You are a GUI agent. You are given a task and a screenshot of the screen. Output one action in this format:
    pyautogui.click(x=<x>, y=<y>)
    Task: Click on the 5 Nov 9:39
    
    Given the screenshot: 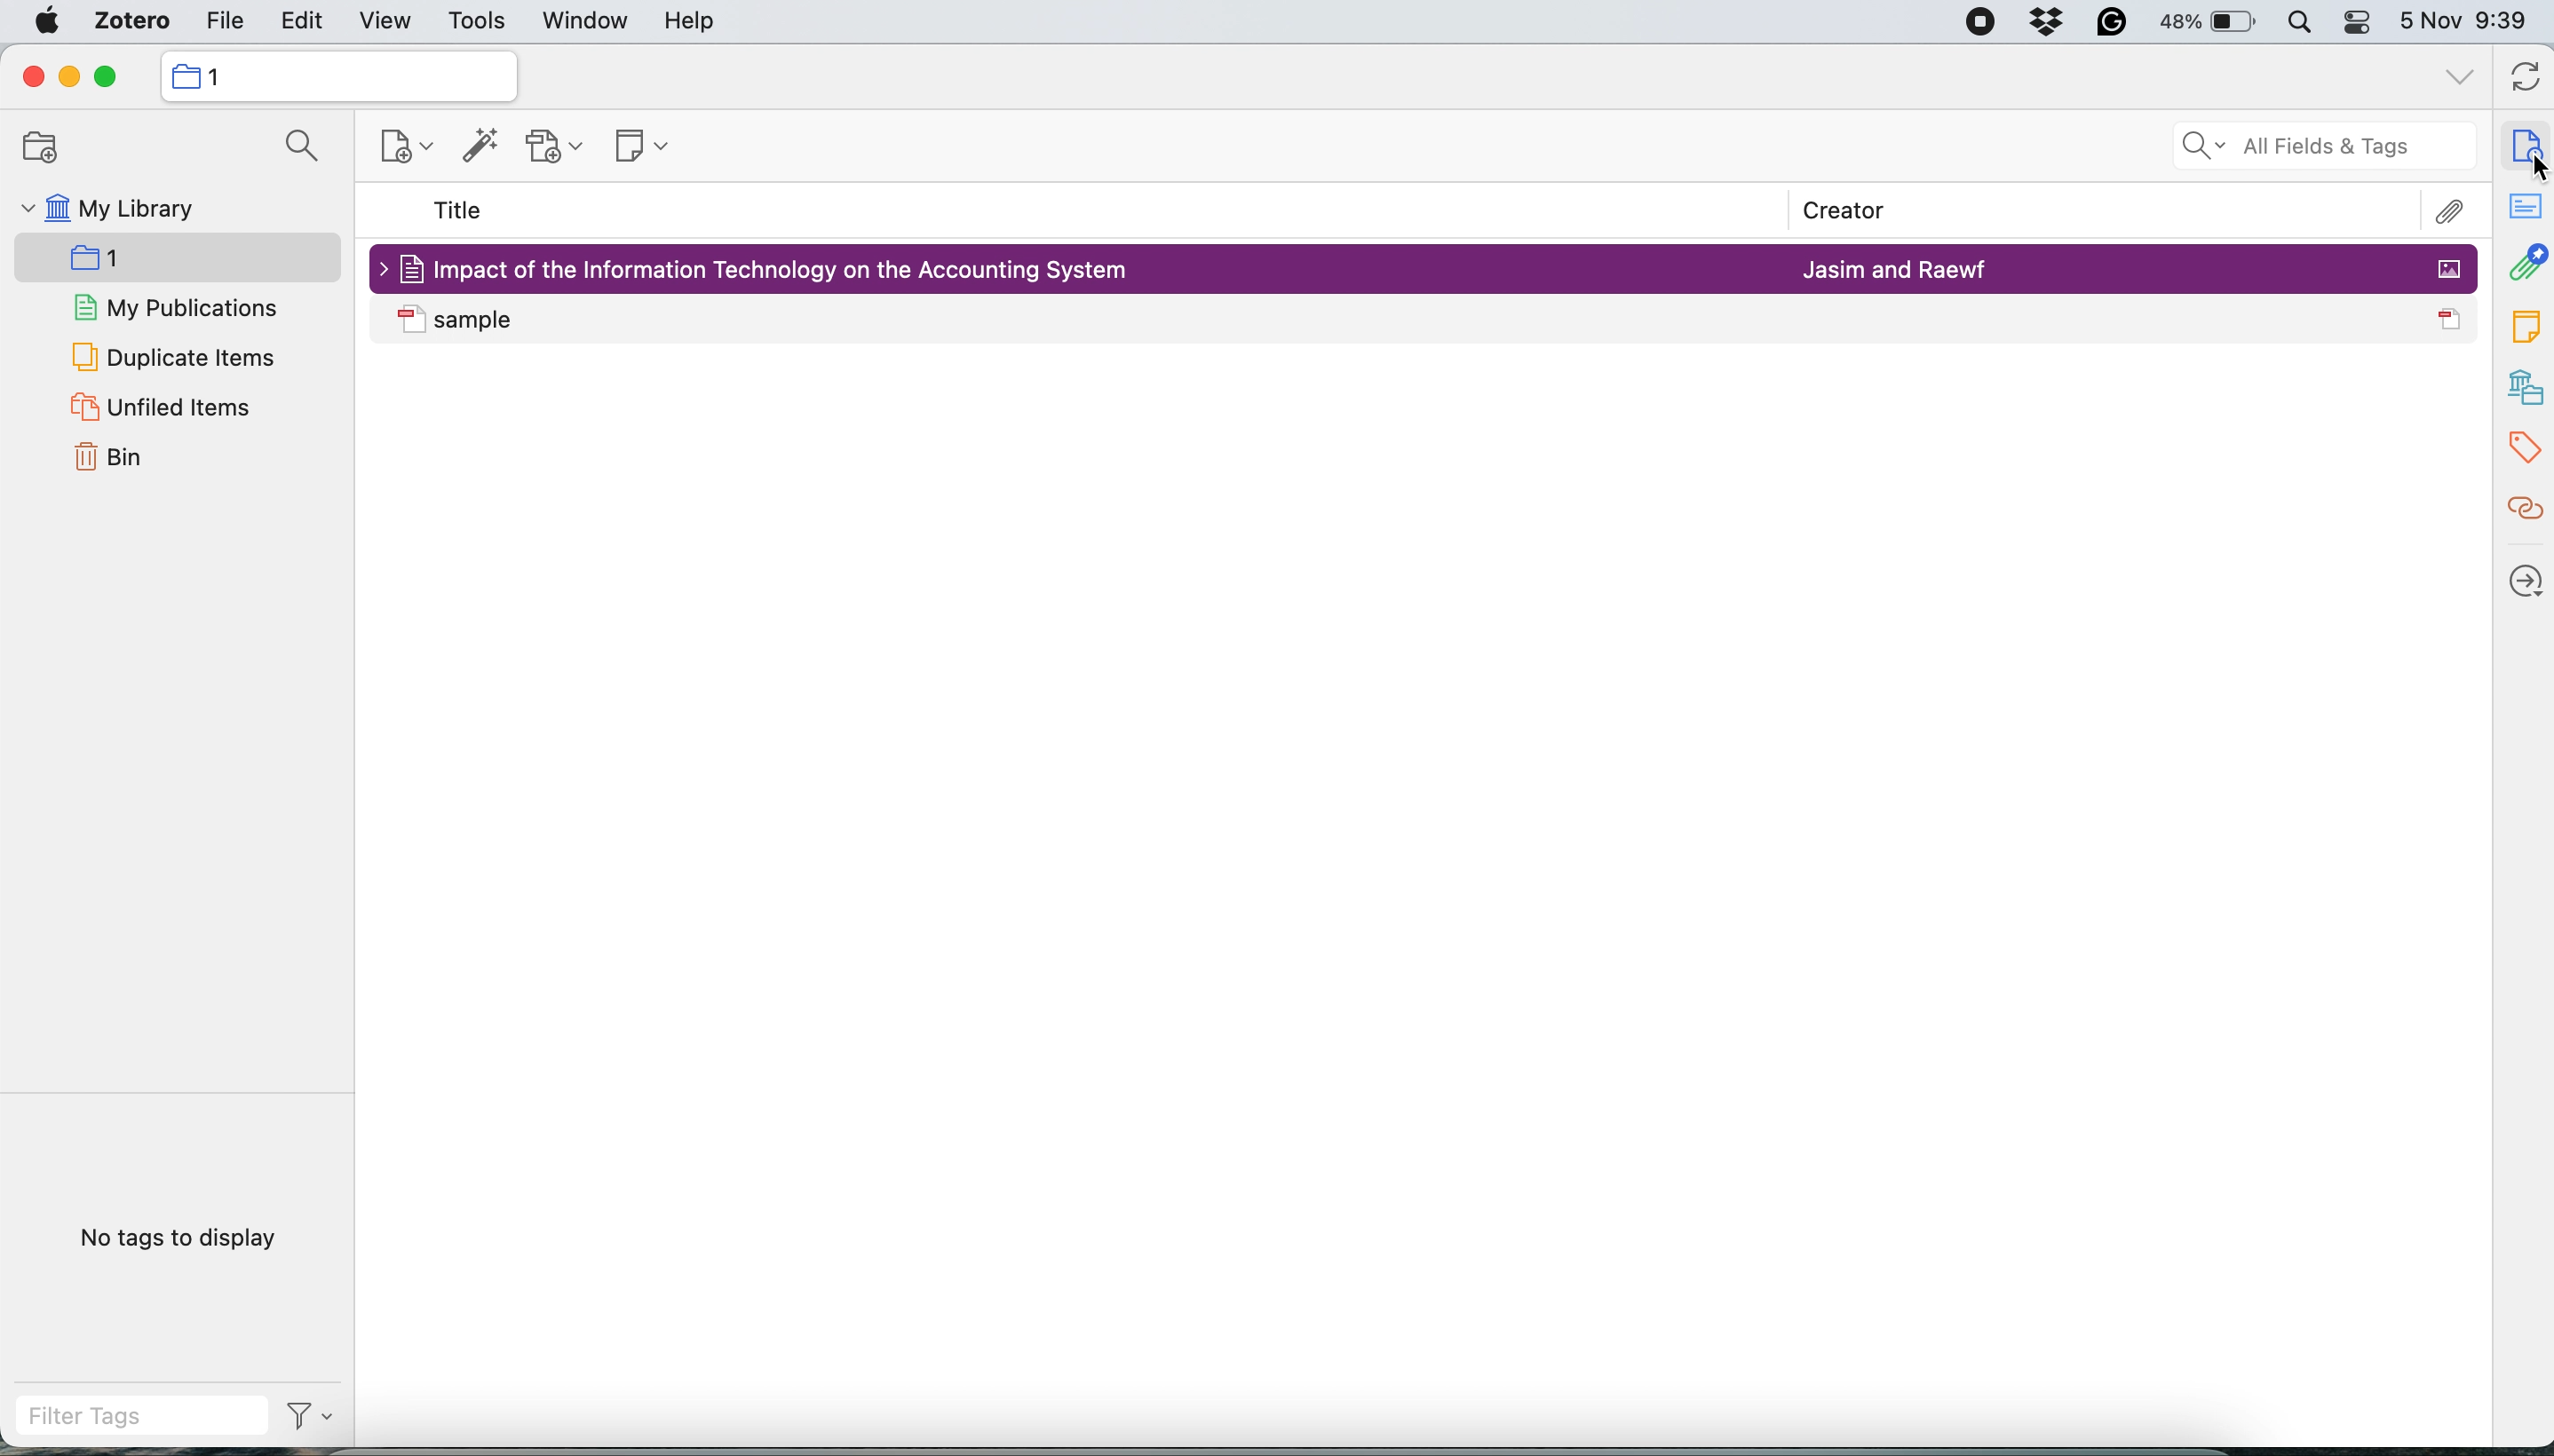 What is the action you would take?
    pyautogui.click(x=2467, y=20)
    